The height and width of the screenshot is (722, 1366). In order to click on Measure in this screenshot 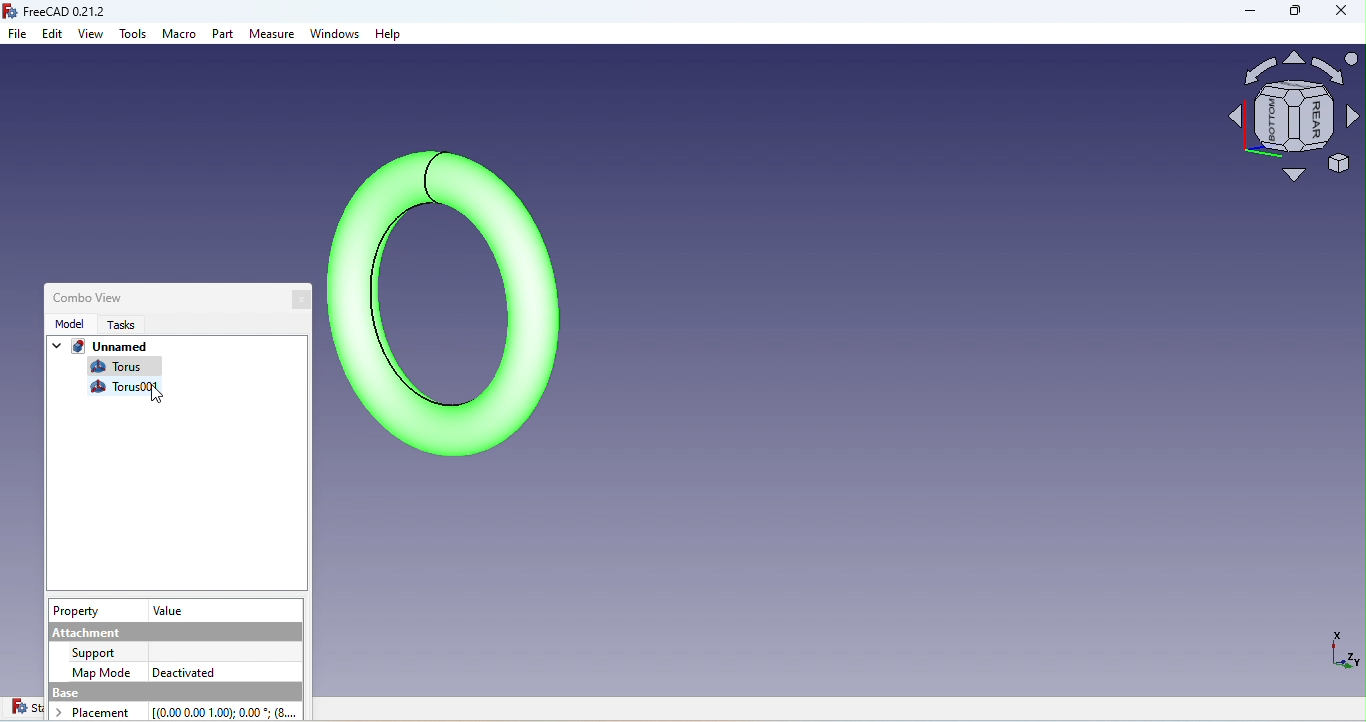, I will do `click(273, 35)`.